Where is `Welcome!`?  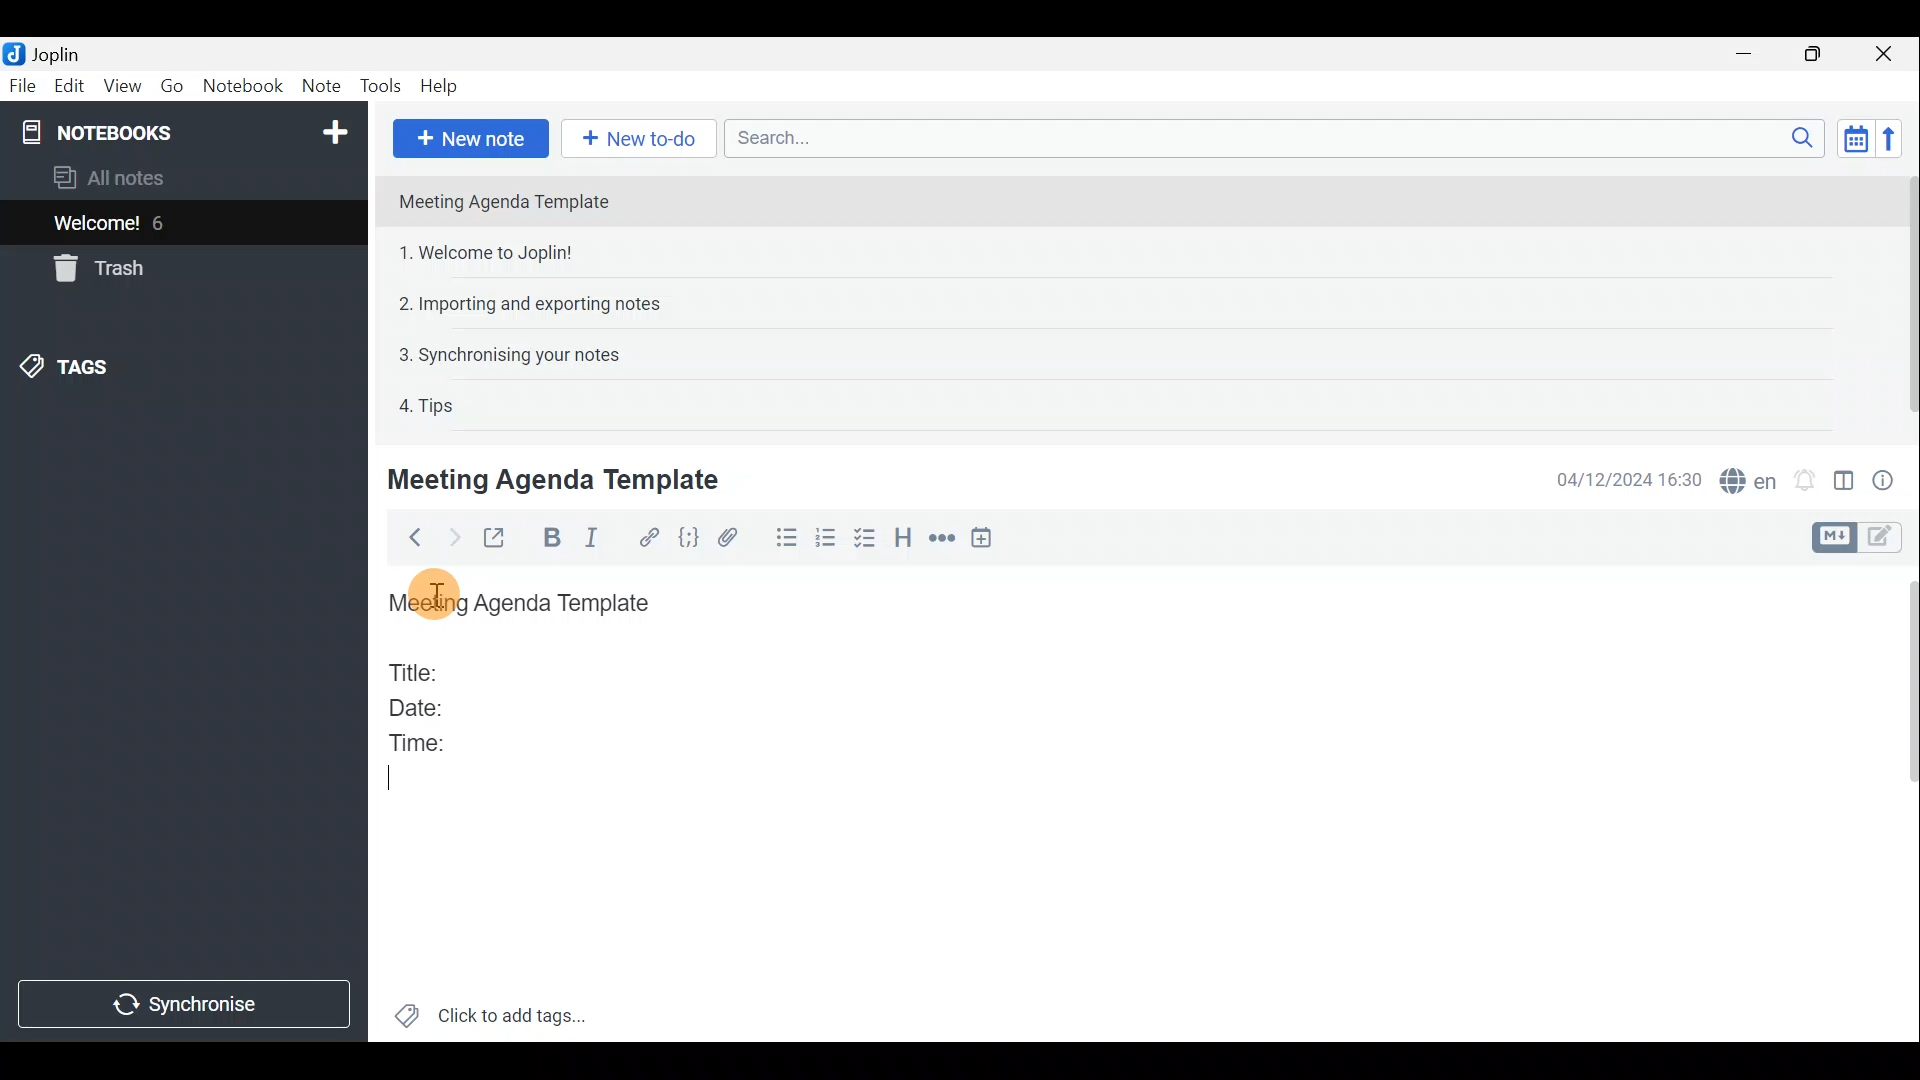 Welcome! is located at coordinates (98, 225).